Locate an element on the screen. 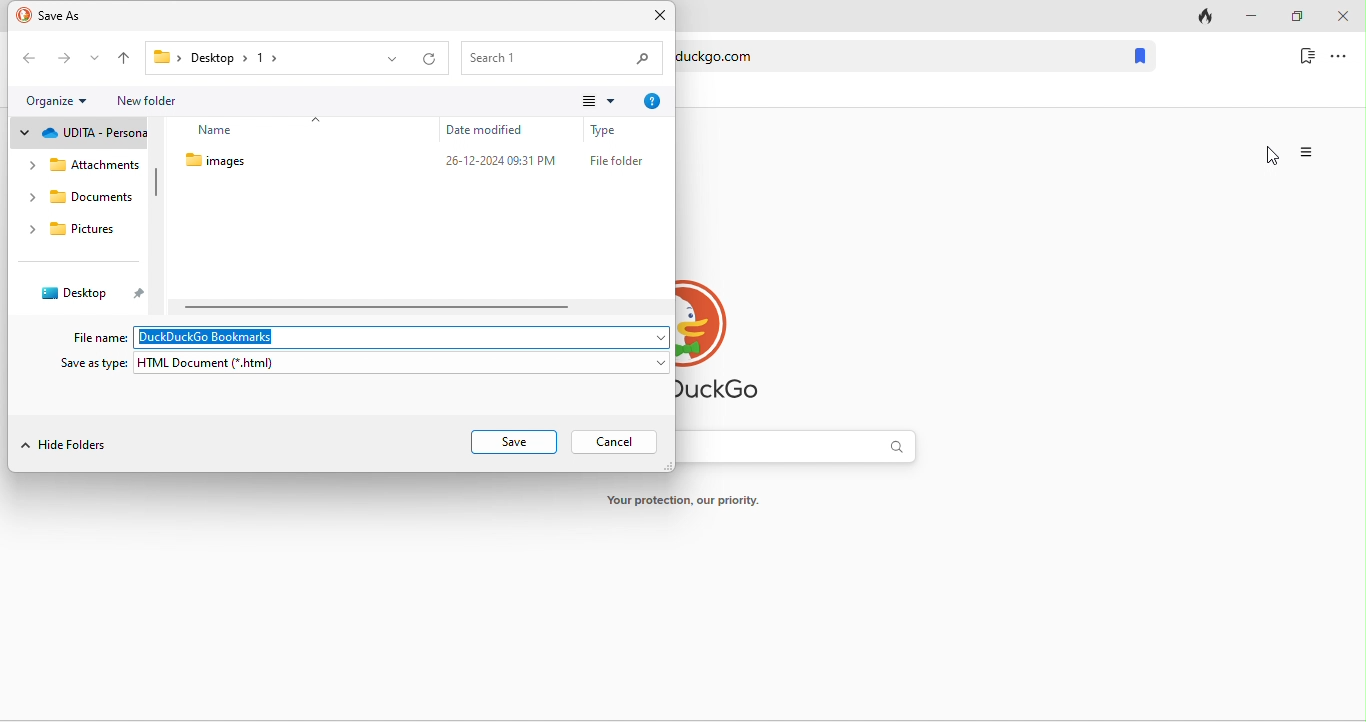  more view is located at coordinates (597, 99).